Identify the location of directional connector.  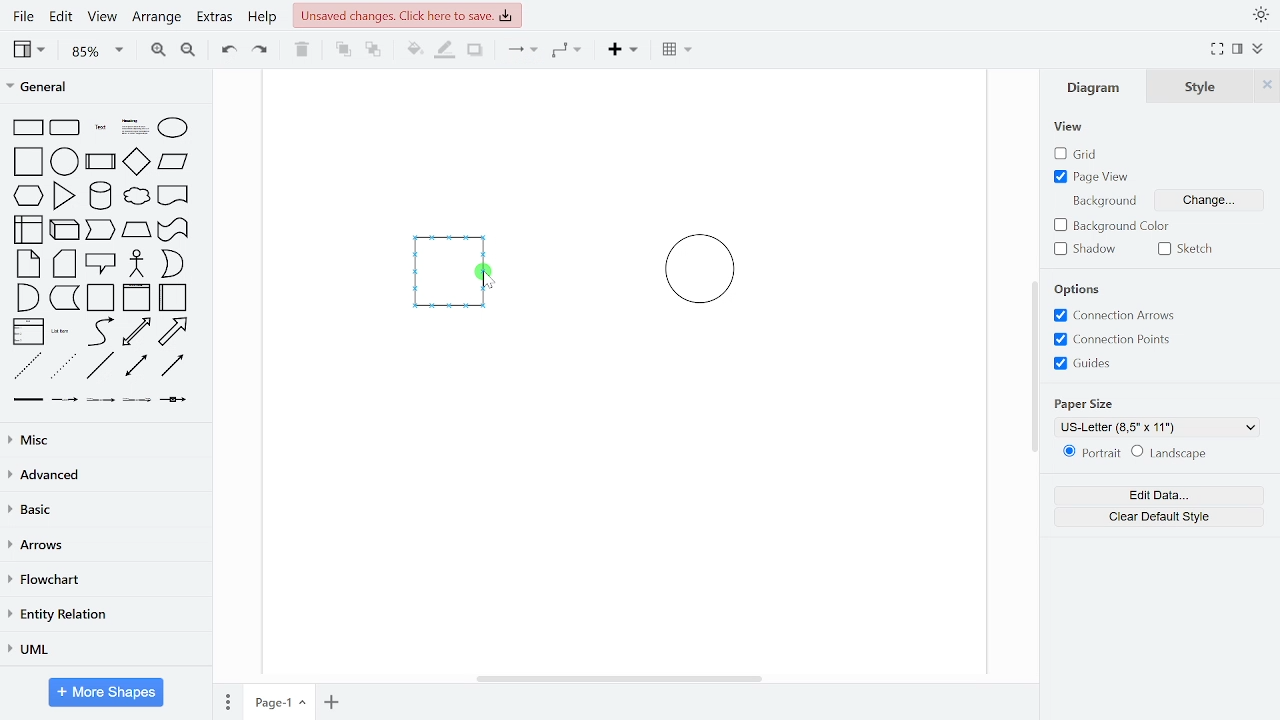
(172, 365).